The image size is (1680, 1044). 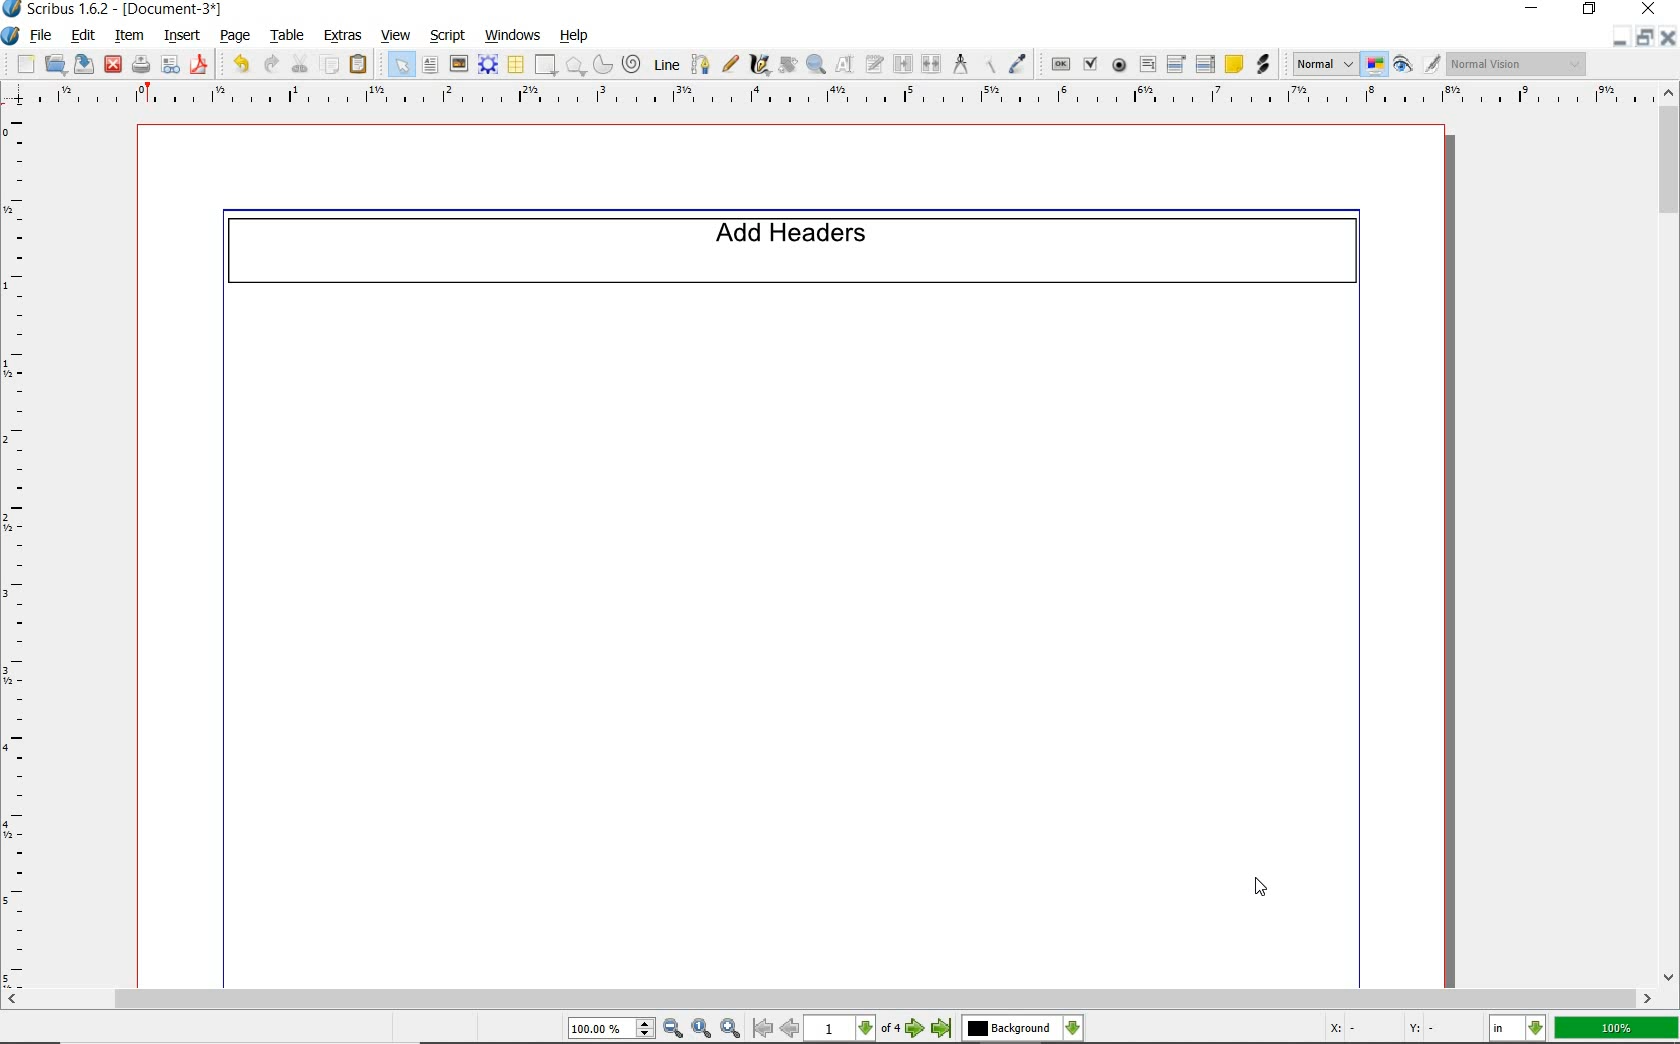 What do you see at coordinates (238, 65) in the screenshot?
I see `undo` at bounding box center [238, 65].